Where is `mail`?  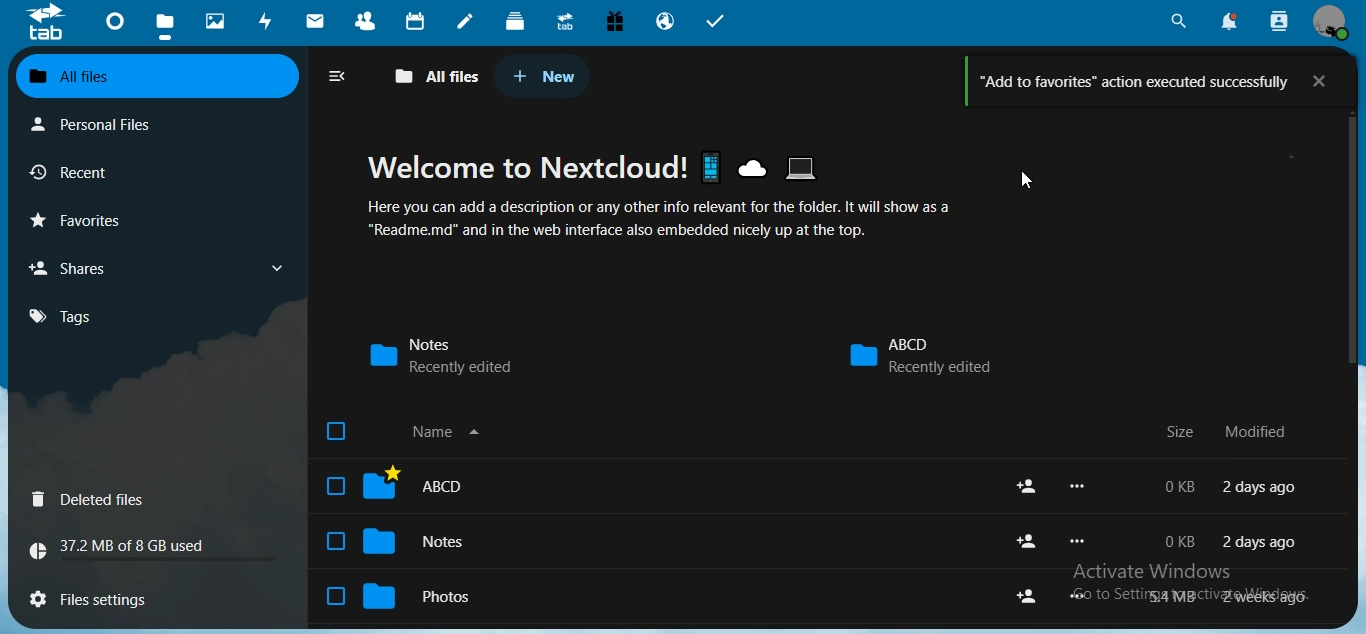
mail is located at coordinates (317, 20).